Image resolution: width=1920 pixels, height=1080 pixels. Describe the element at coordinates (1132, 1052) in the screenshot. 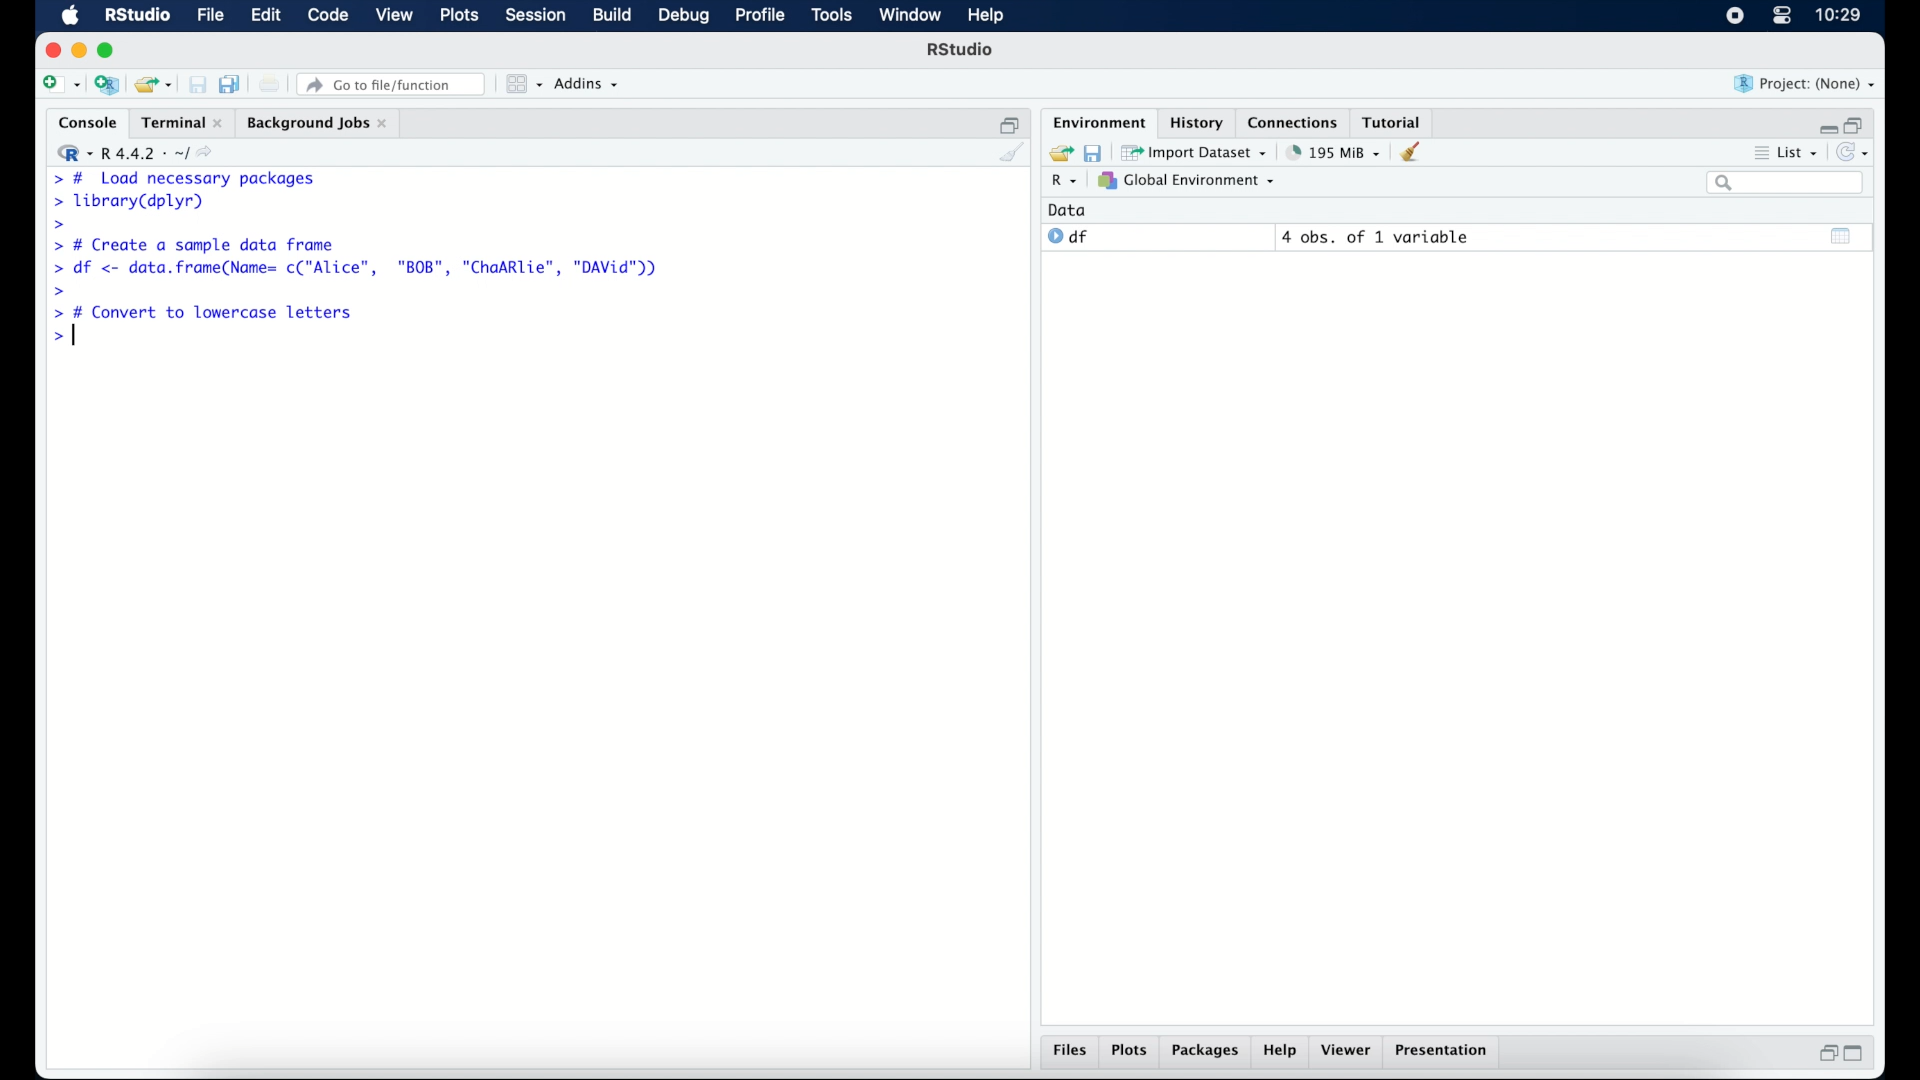

I see `plots` at that location.